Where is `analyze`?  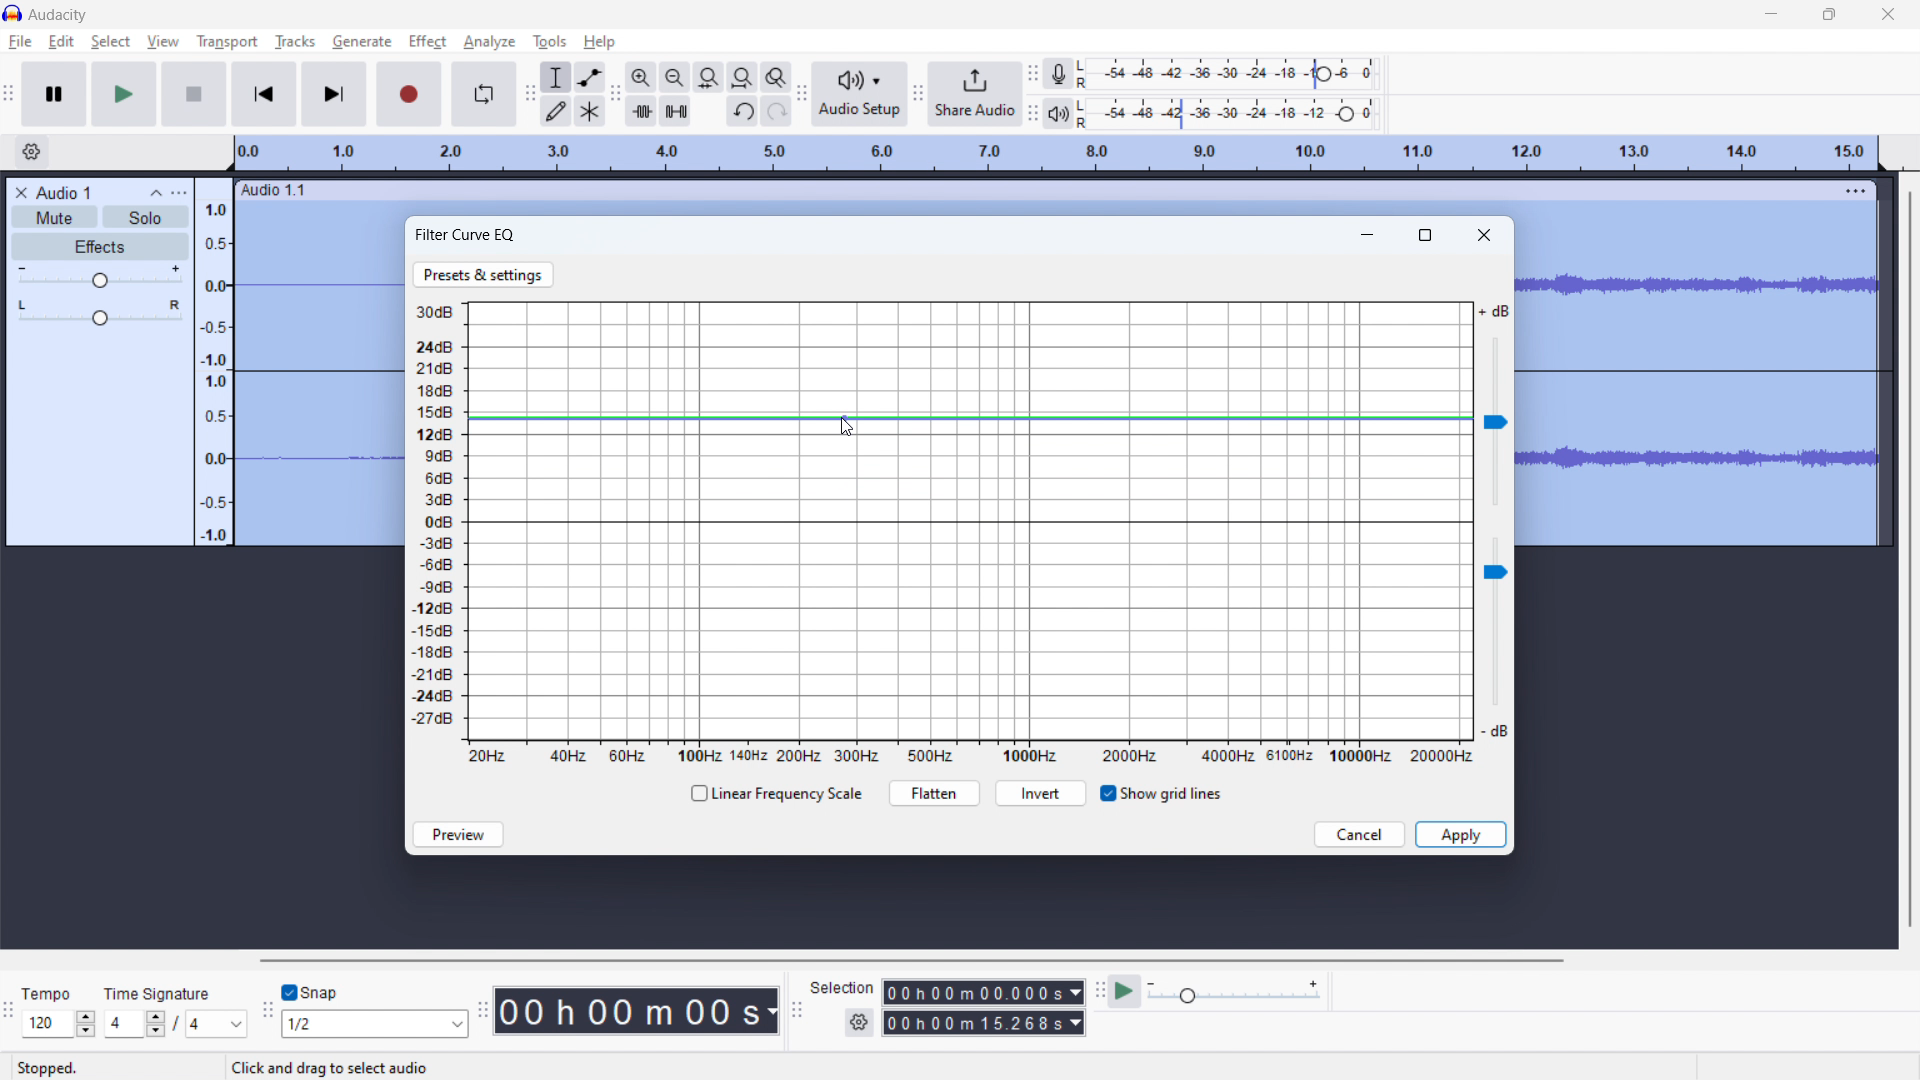 analyze is located at coordinates (489, 43).